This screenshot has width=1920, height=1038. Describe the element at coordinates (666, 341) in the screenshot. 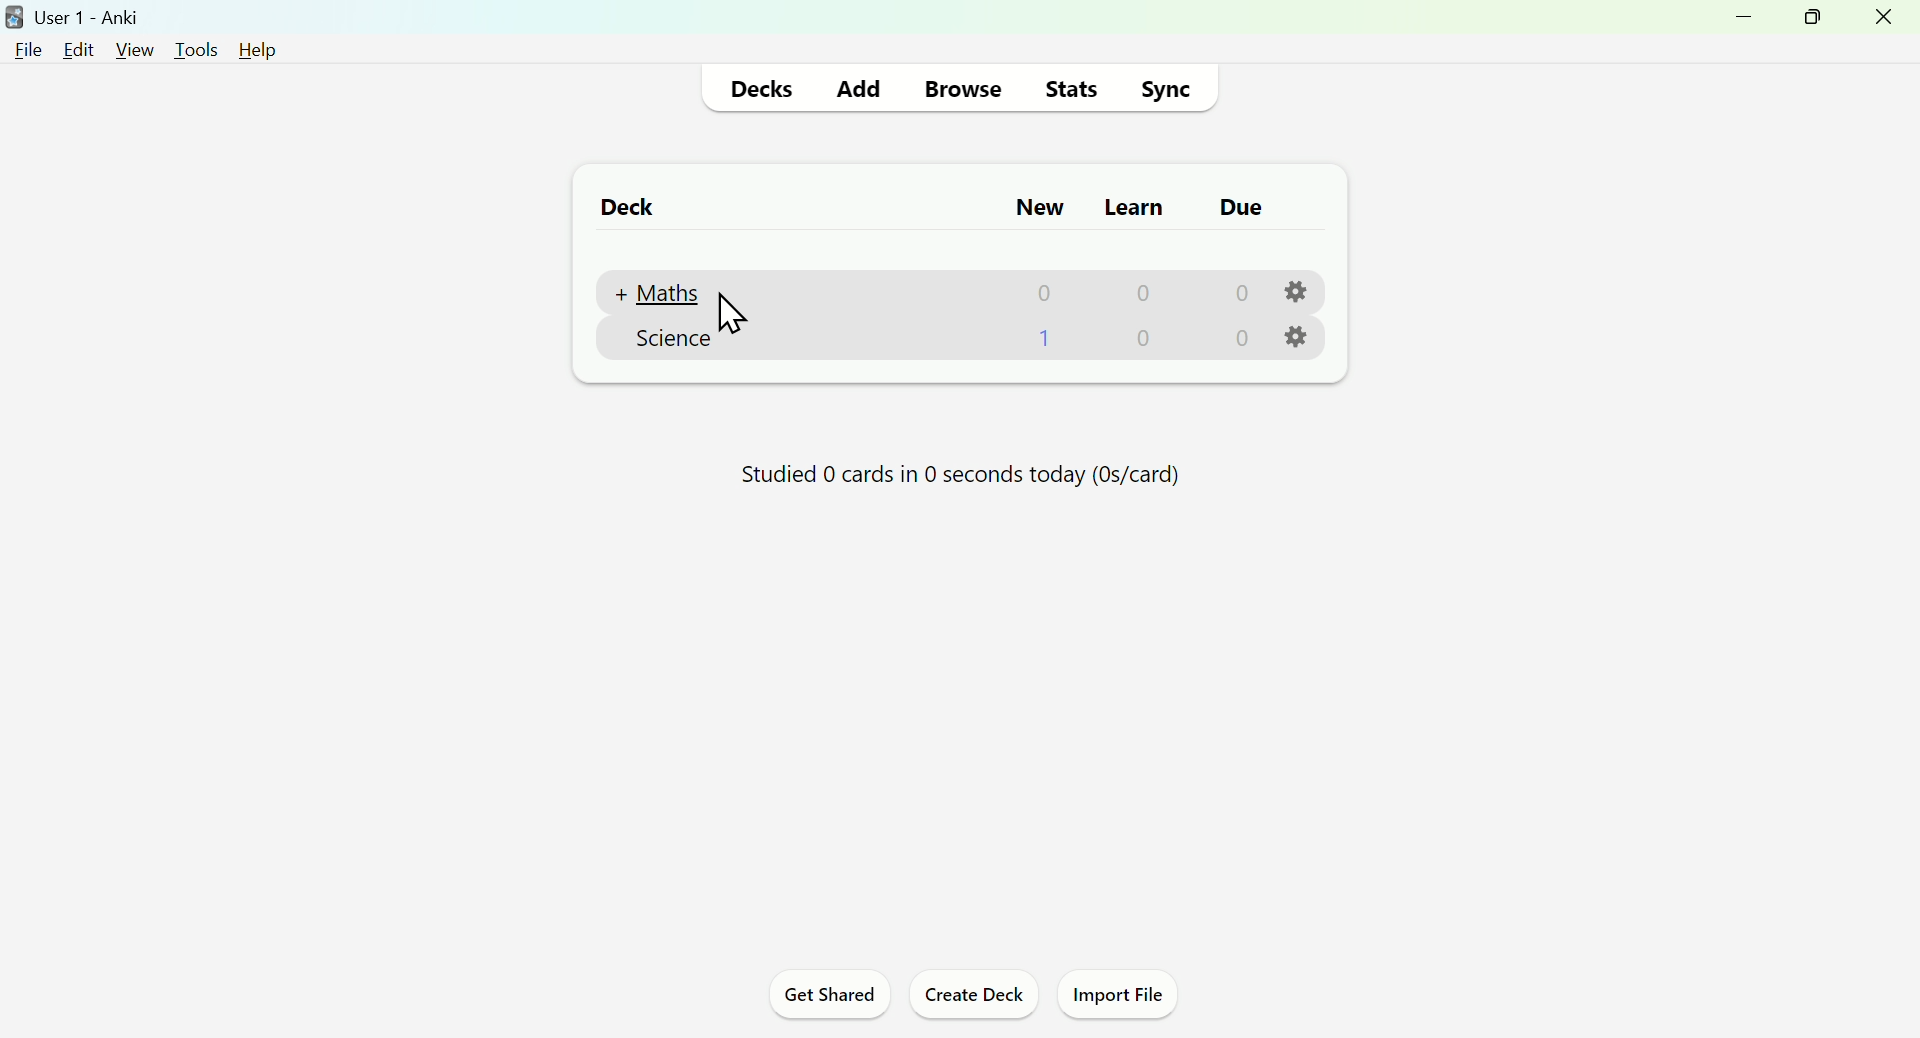

I see `Maths` at that location.